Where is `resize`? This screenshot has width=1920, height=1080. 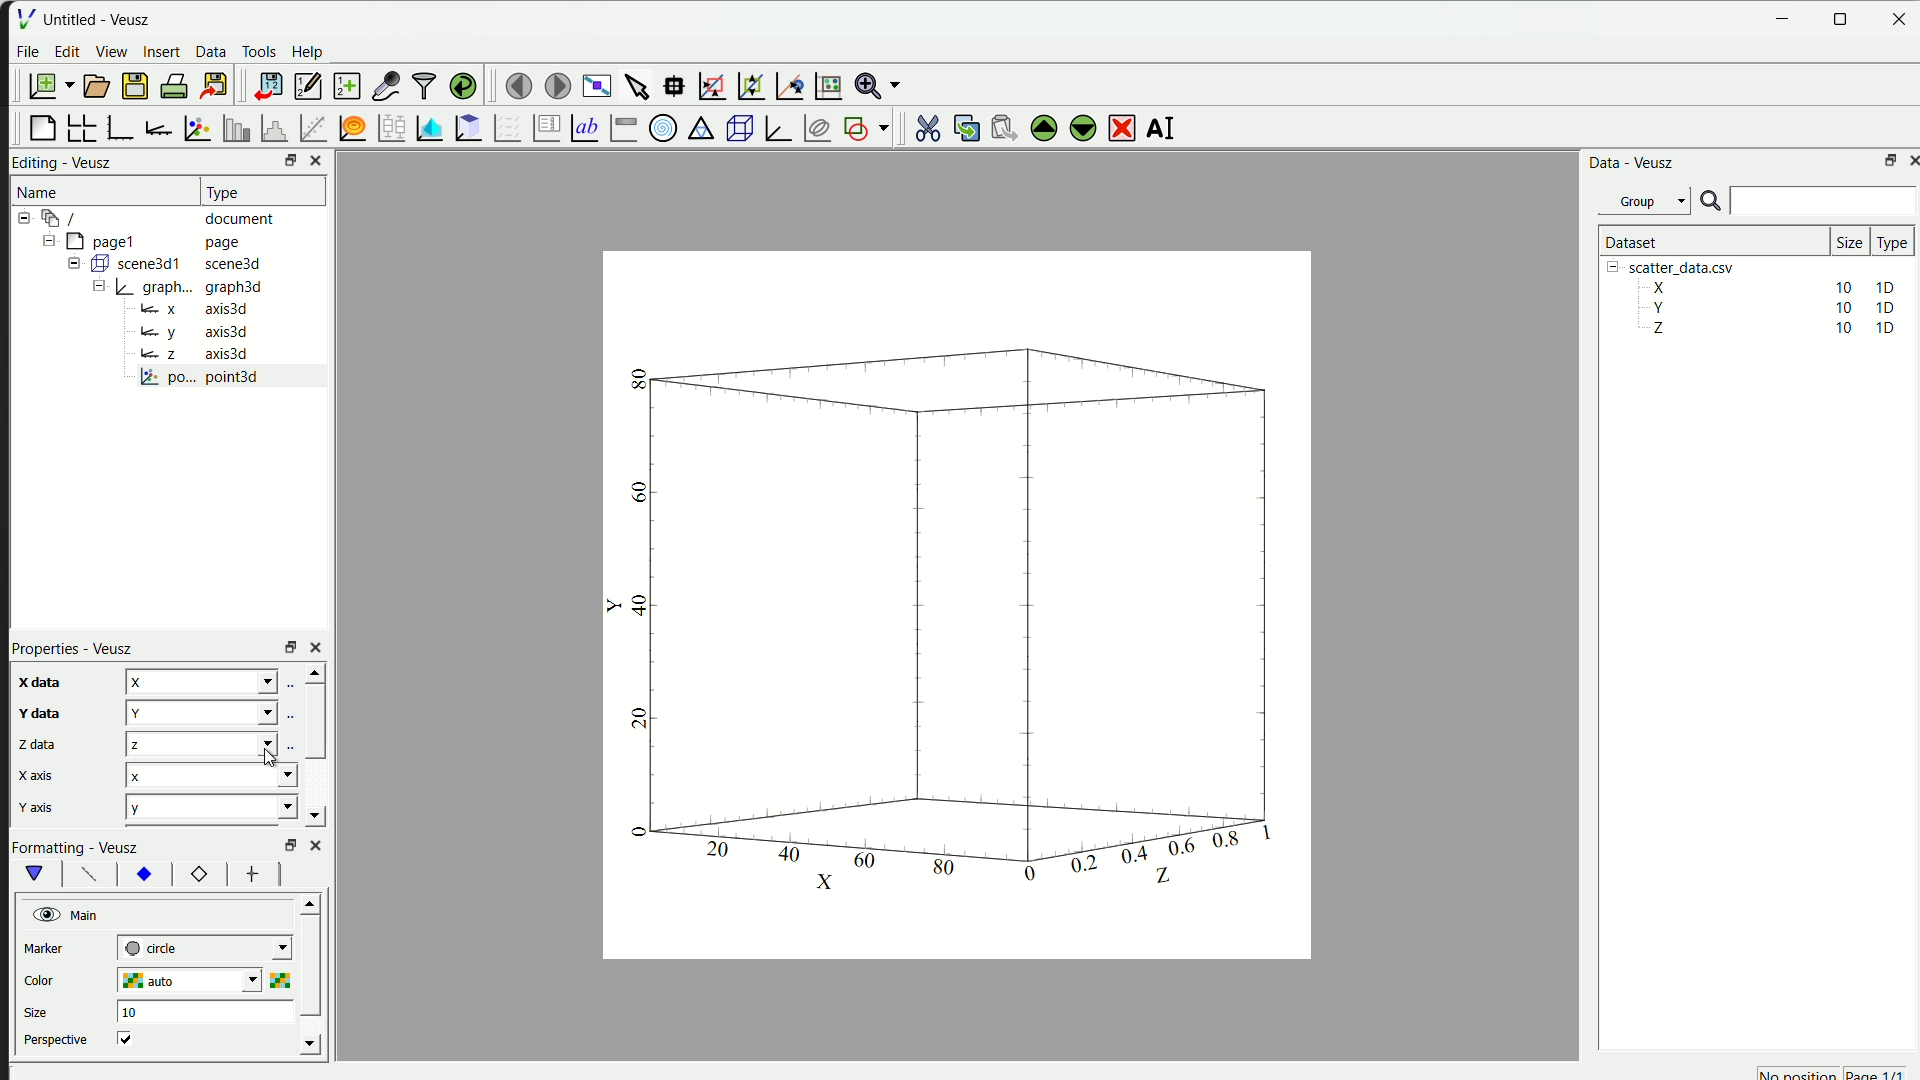
resize is located at coordinates (283, 162).